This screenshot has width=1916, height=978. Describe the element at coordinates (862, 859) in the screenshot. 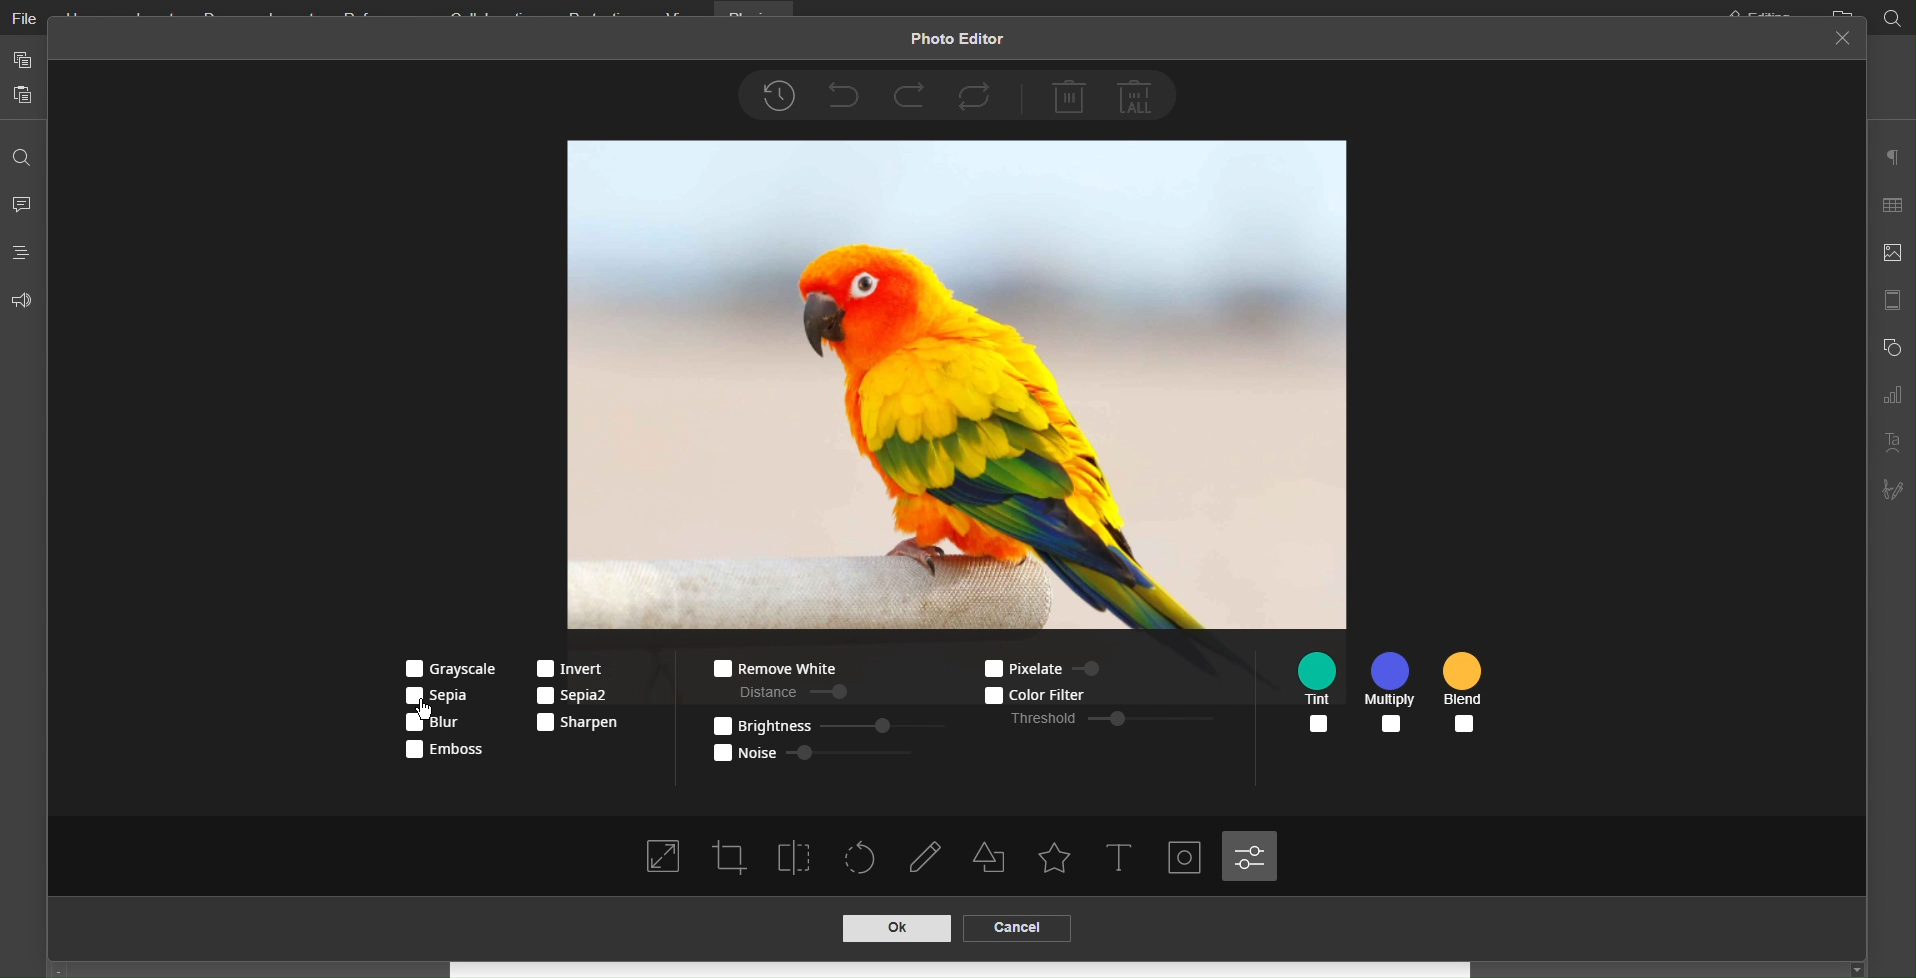

I see `Rotate` at that location.